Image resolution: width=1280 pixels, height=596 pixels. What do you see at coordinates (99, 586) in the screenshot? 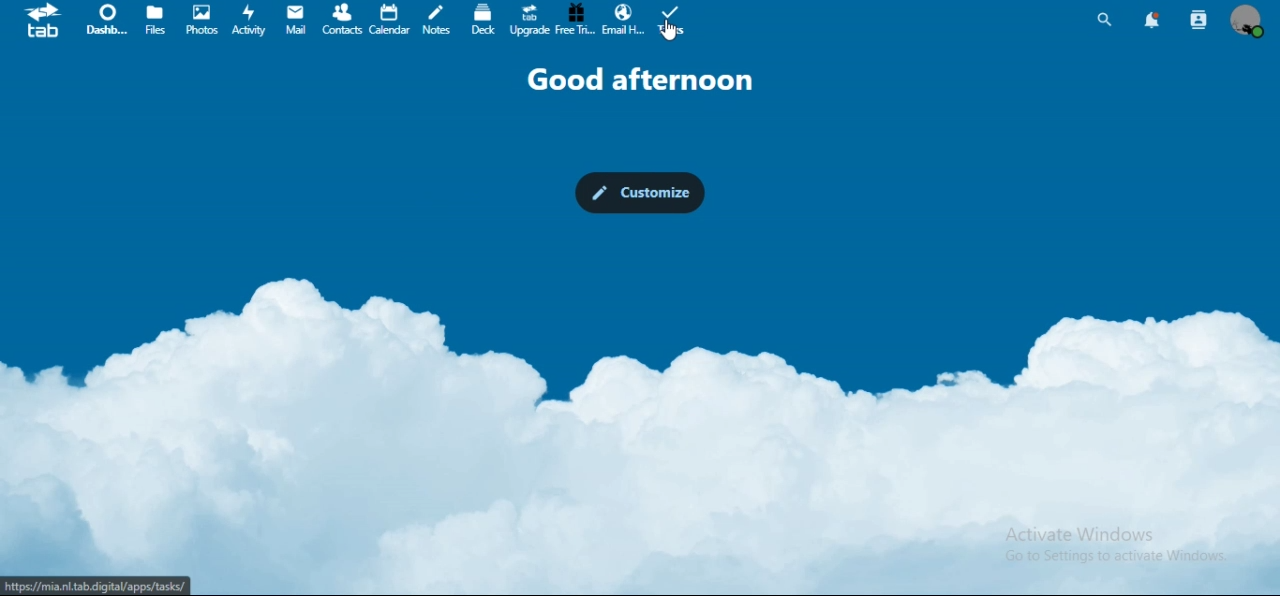
I see `https://mia.nl.tab.digital/apps/tasks/ |` at bounding box center [99, 586].